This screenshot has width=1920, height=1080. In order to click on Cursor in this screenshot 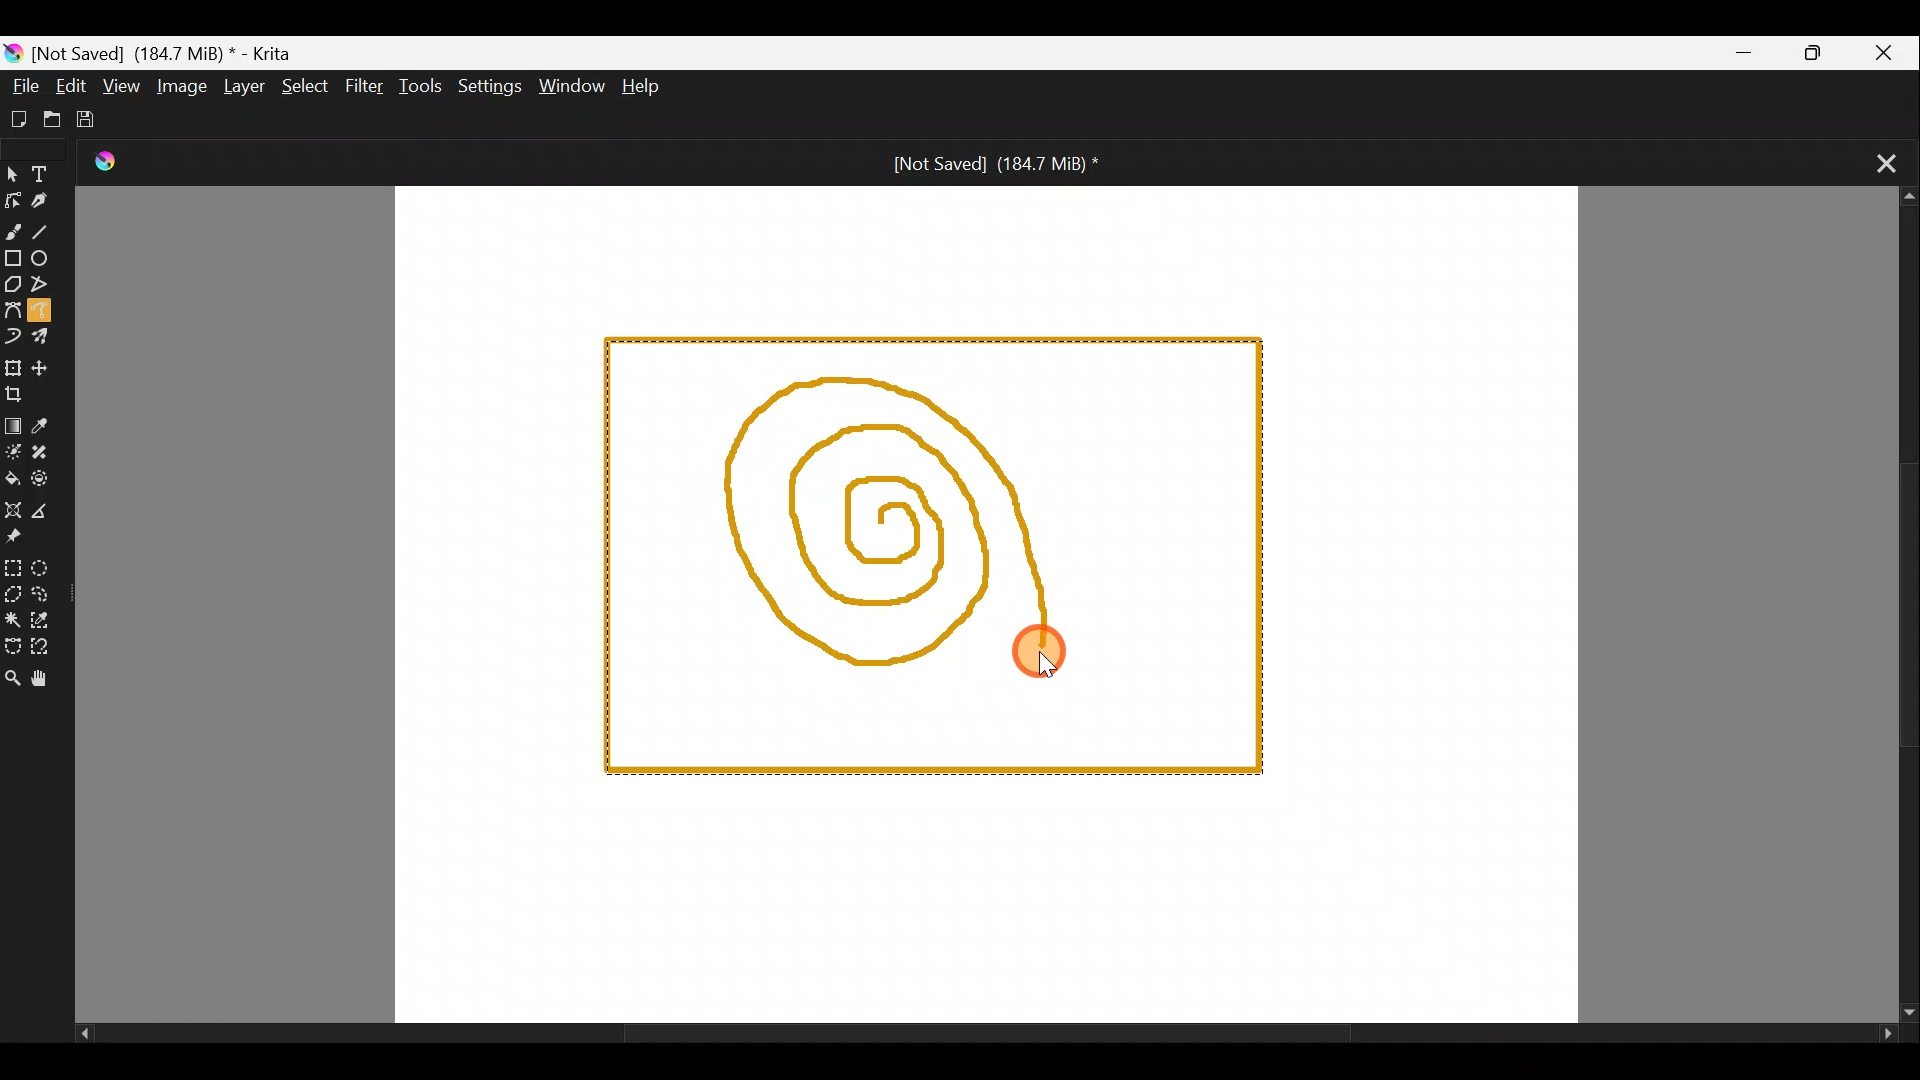, I will do `click(1036, 653)`.